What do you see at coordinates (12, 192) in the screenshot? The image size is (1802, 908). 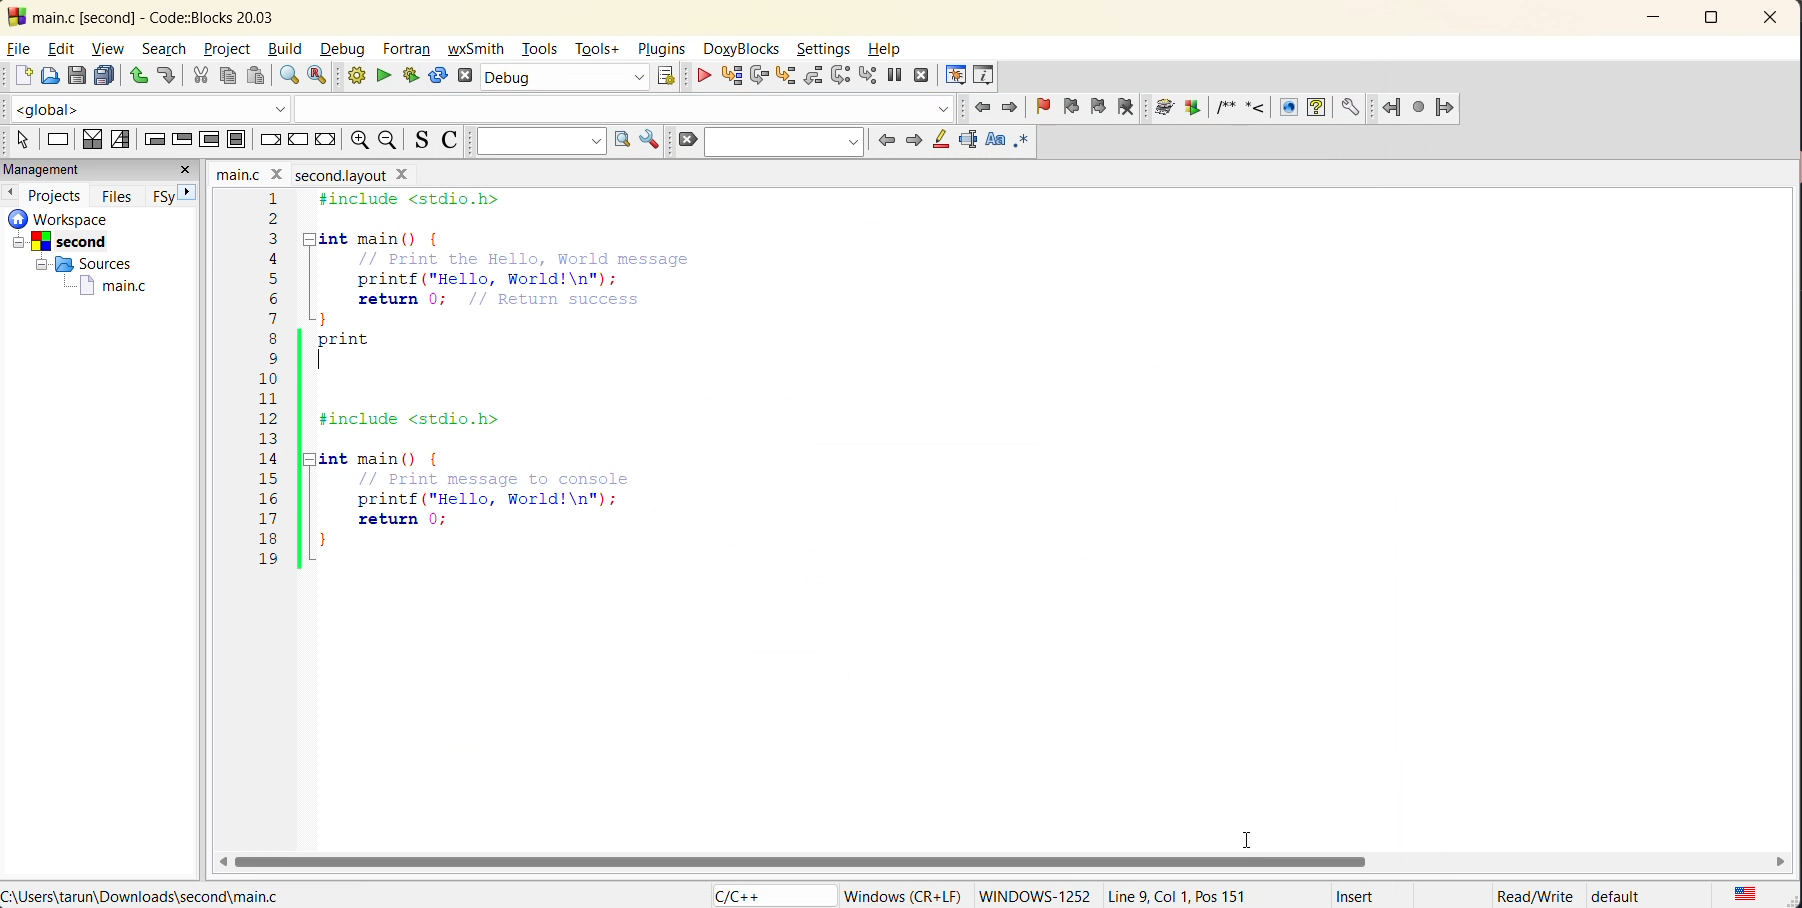 I see `previous` at bounding box center [12, 192].